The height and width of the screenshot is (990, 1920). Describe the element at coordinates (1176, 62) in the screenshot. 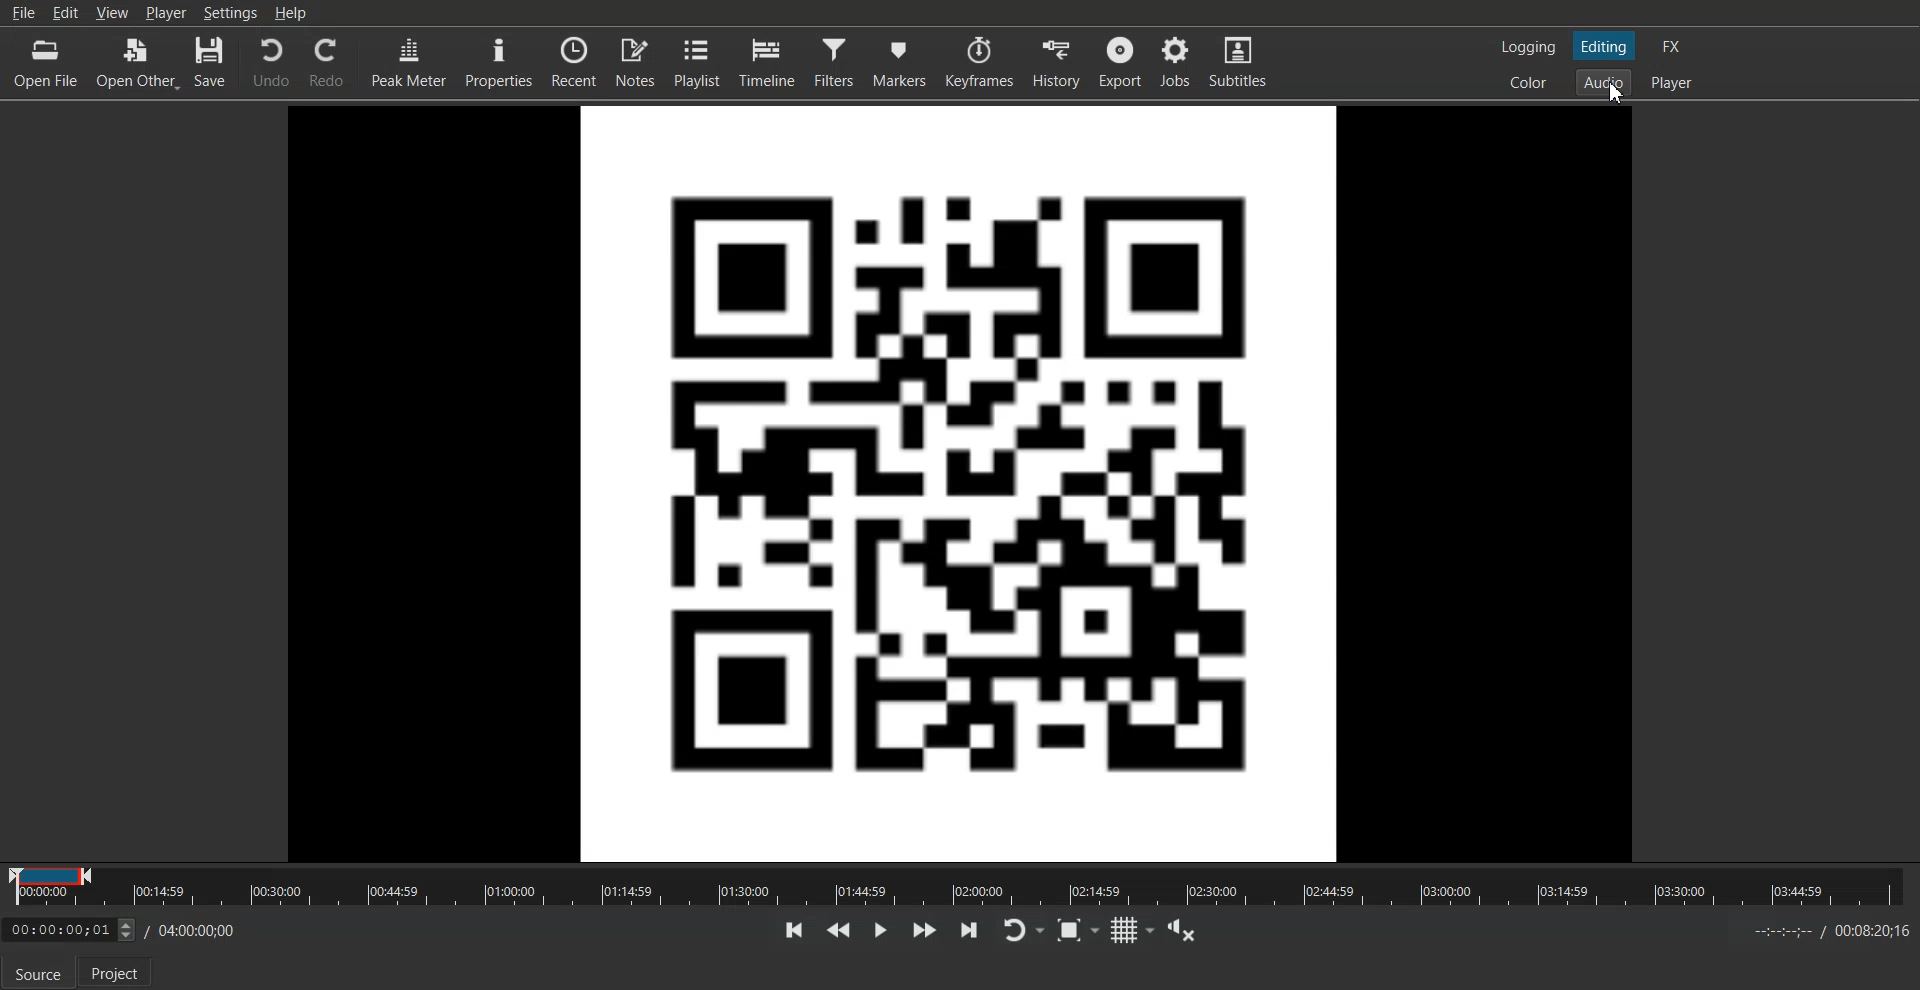

I see `Jobs` at that location.